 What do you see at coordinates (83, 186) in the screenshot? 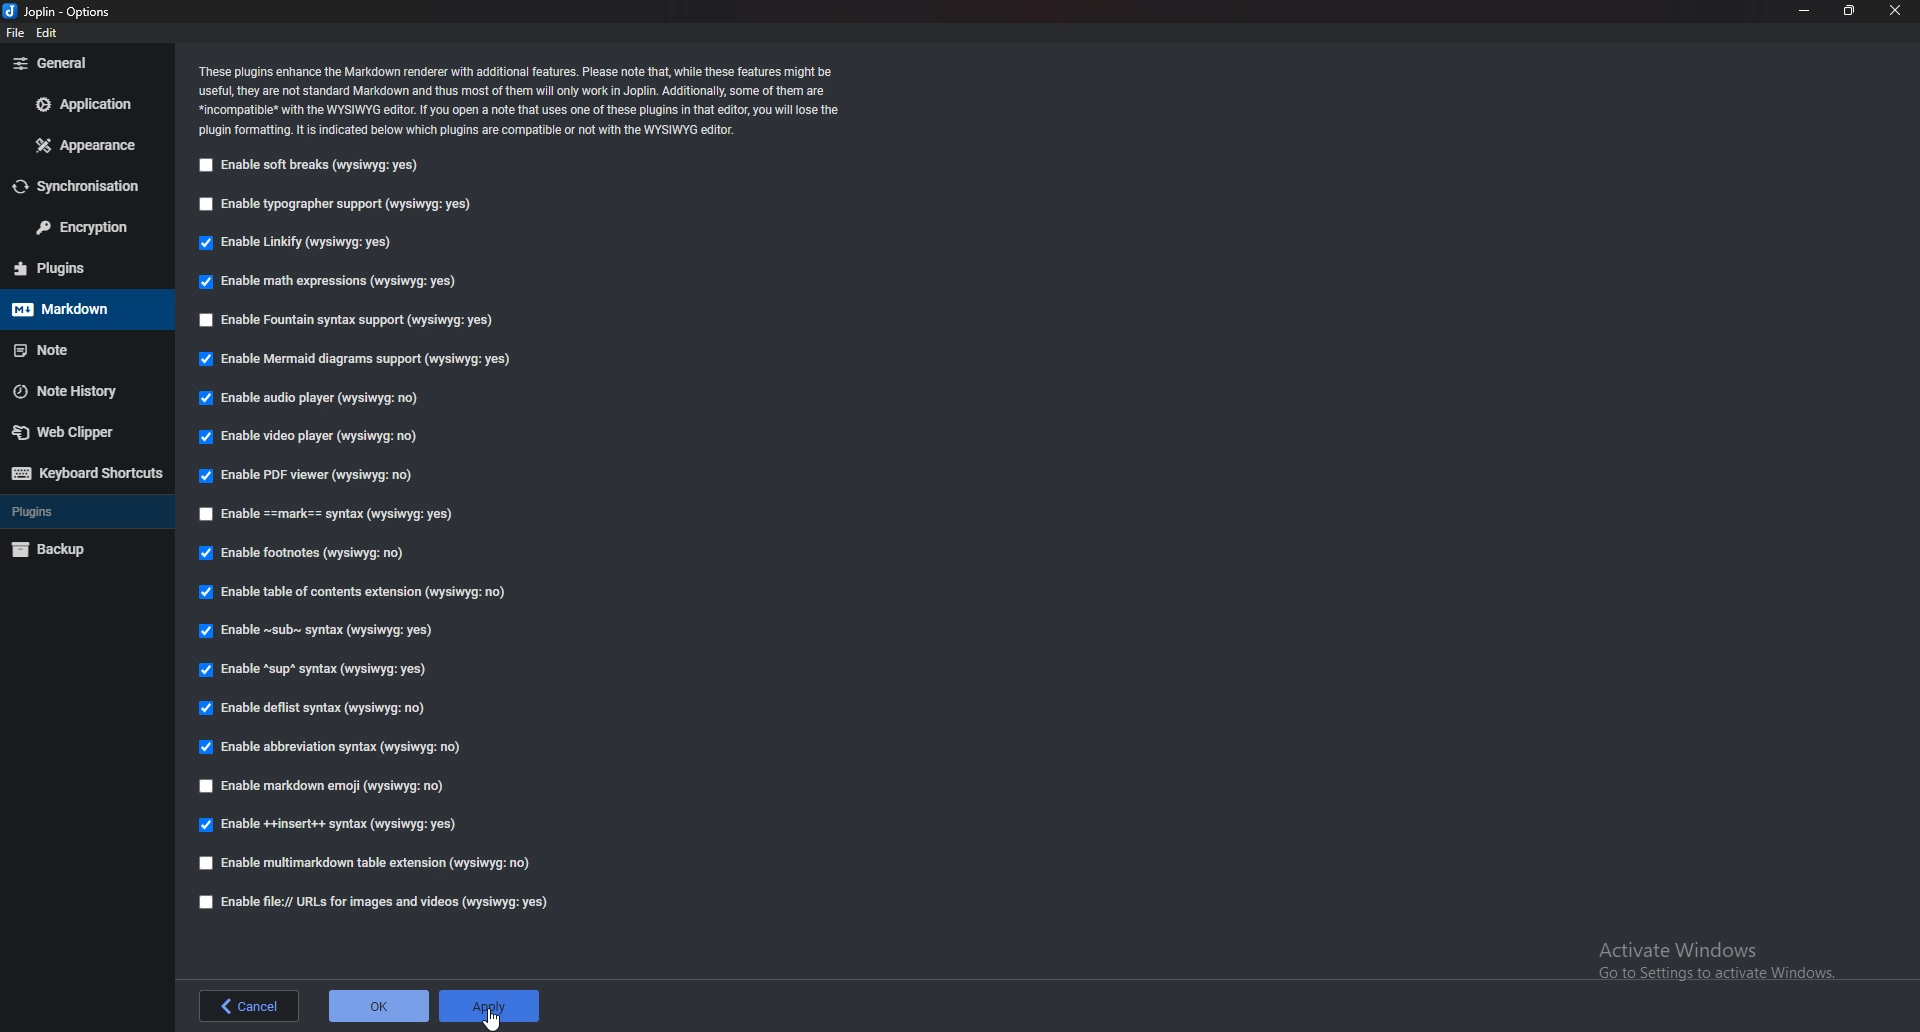
I see `sync` at bounding box center [83, 186].